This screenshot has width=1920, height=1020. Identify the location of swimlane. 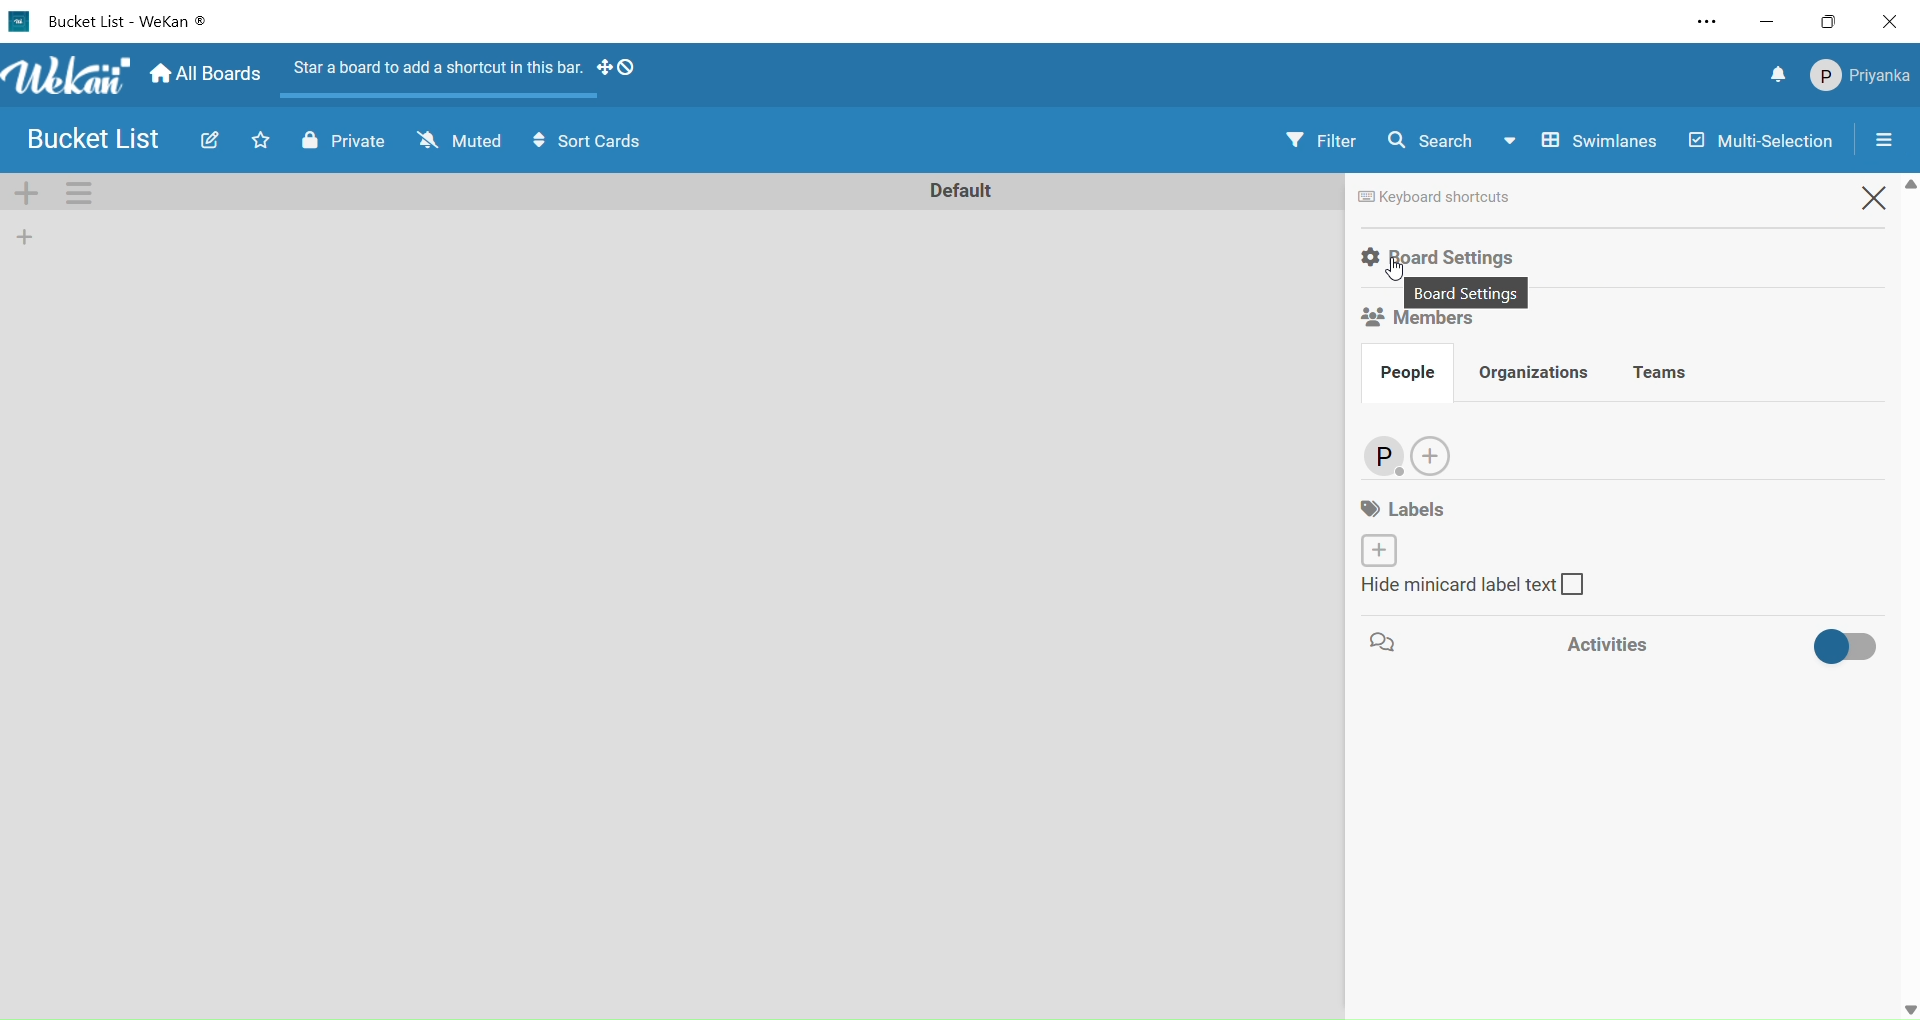
(1578, 138).